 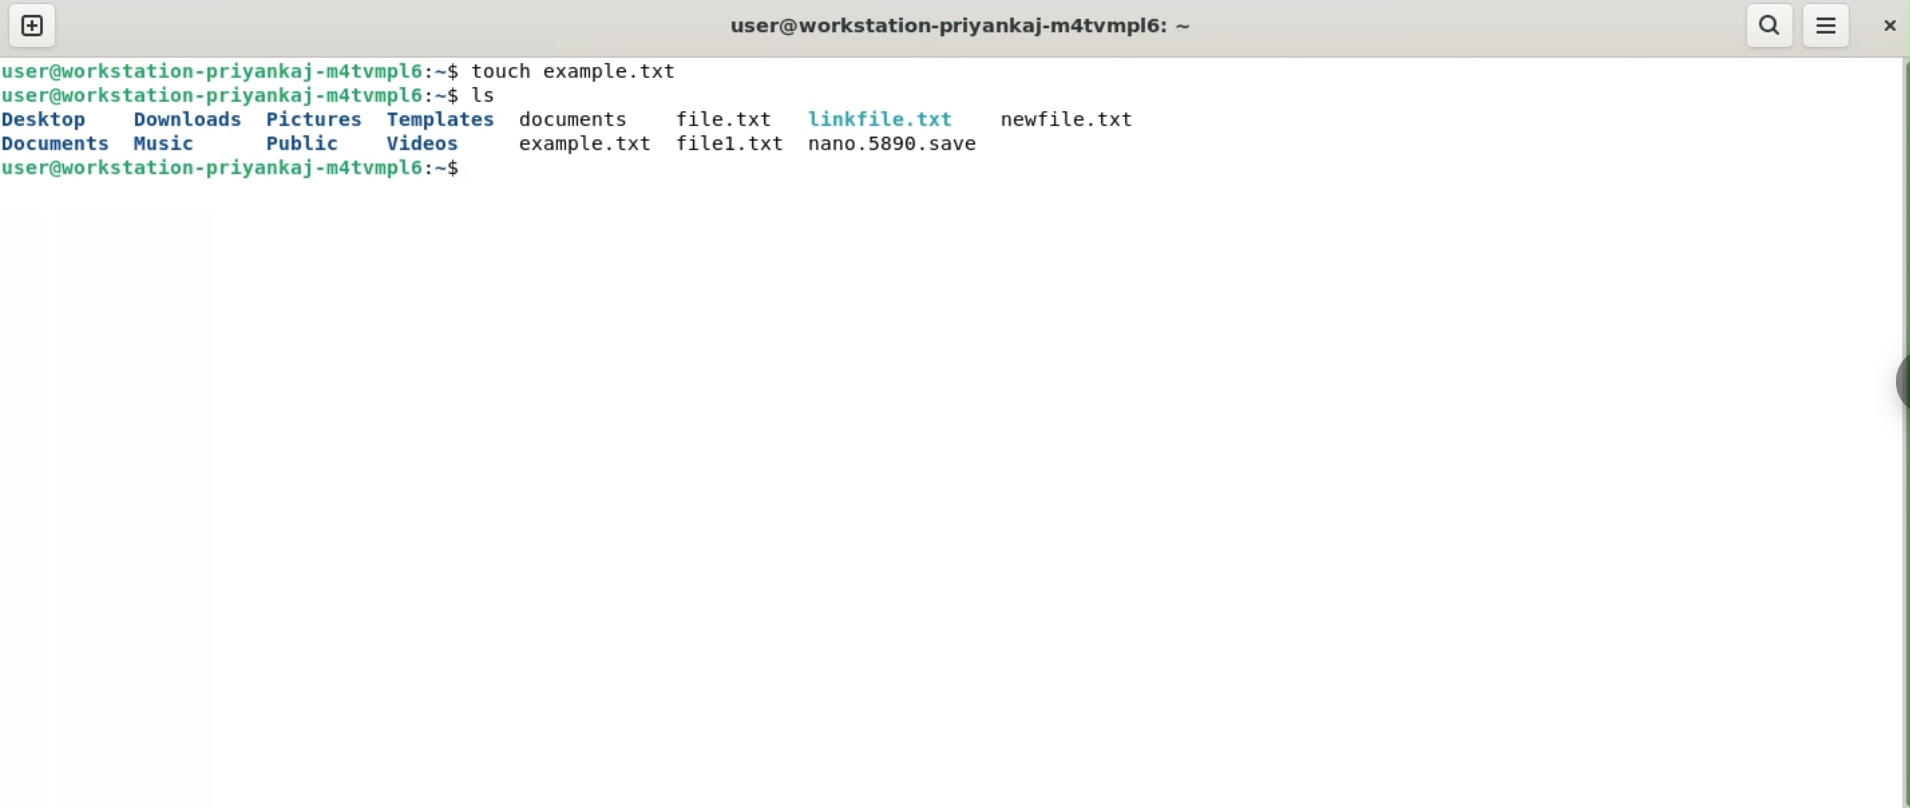 I want to click on file.txt, so click(x=725, y=120).